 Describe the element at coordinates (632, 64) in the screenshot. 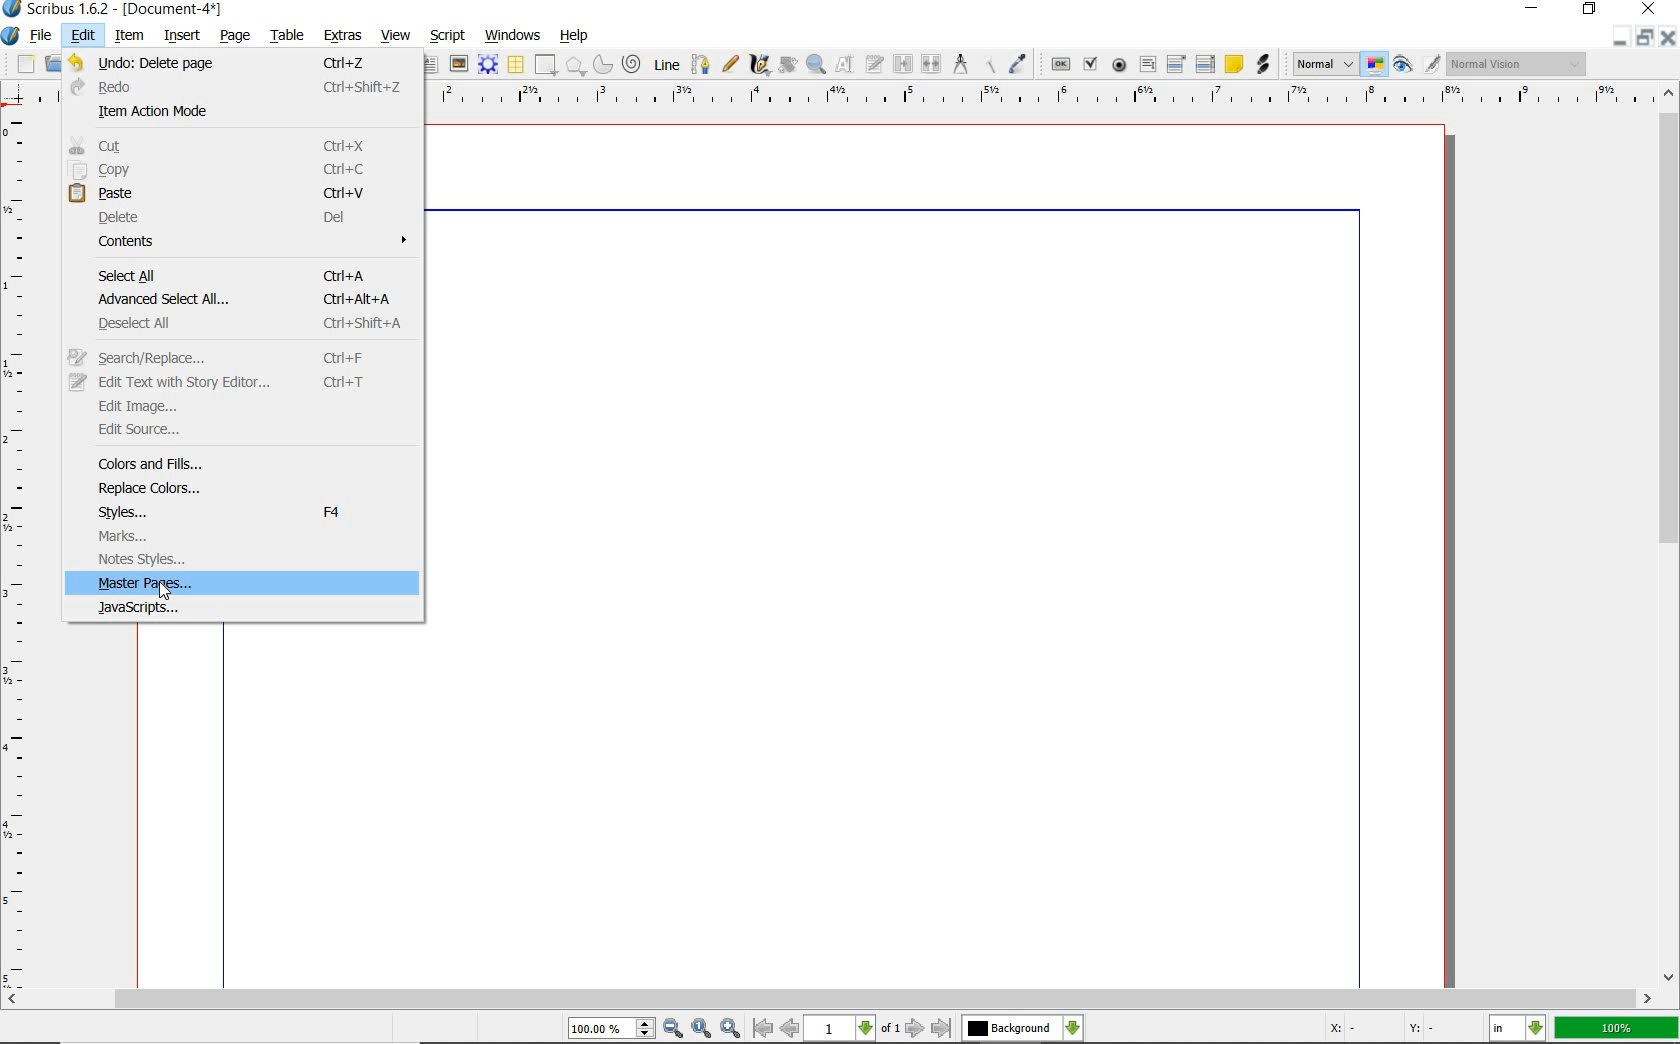

I see `spiral` at that location.